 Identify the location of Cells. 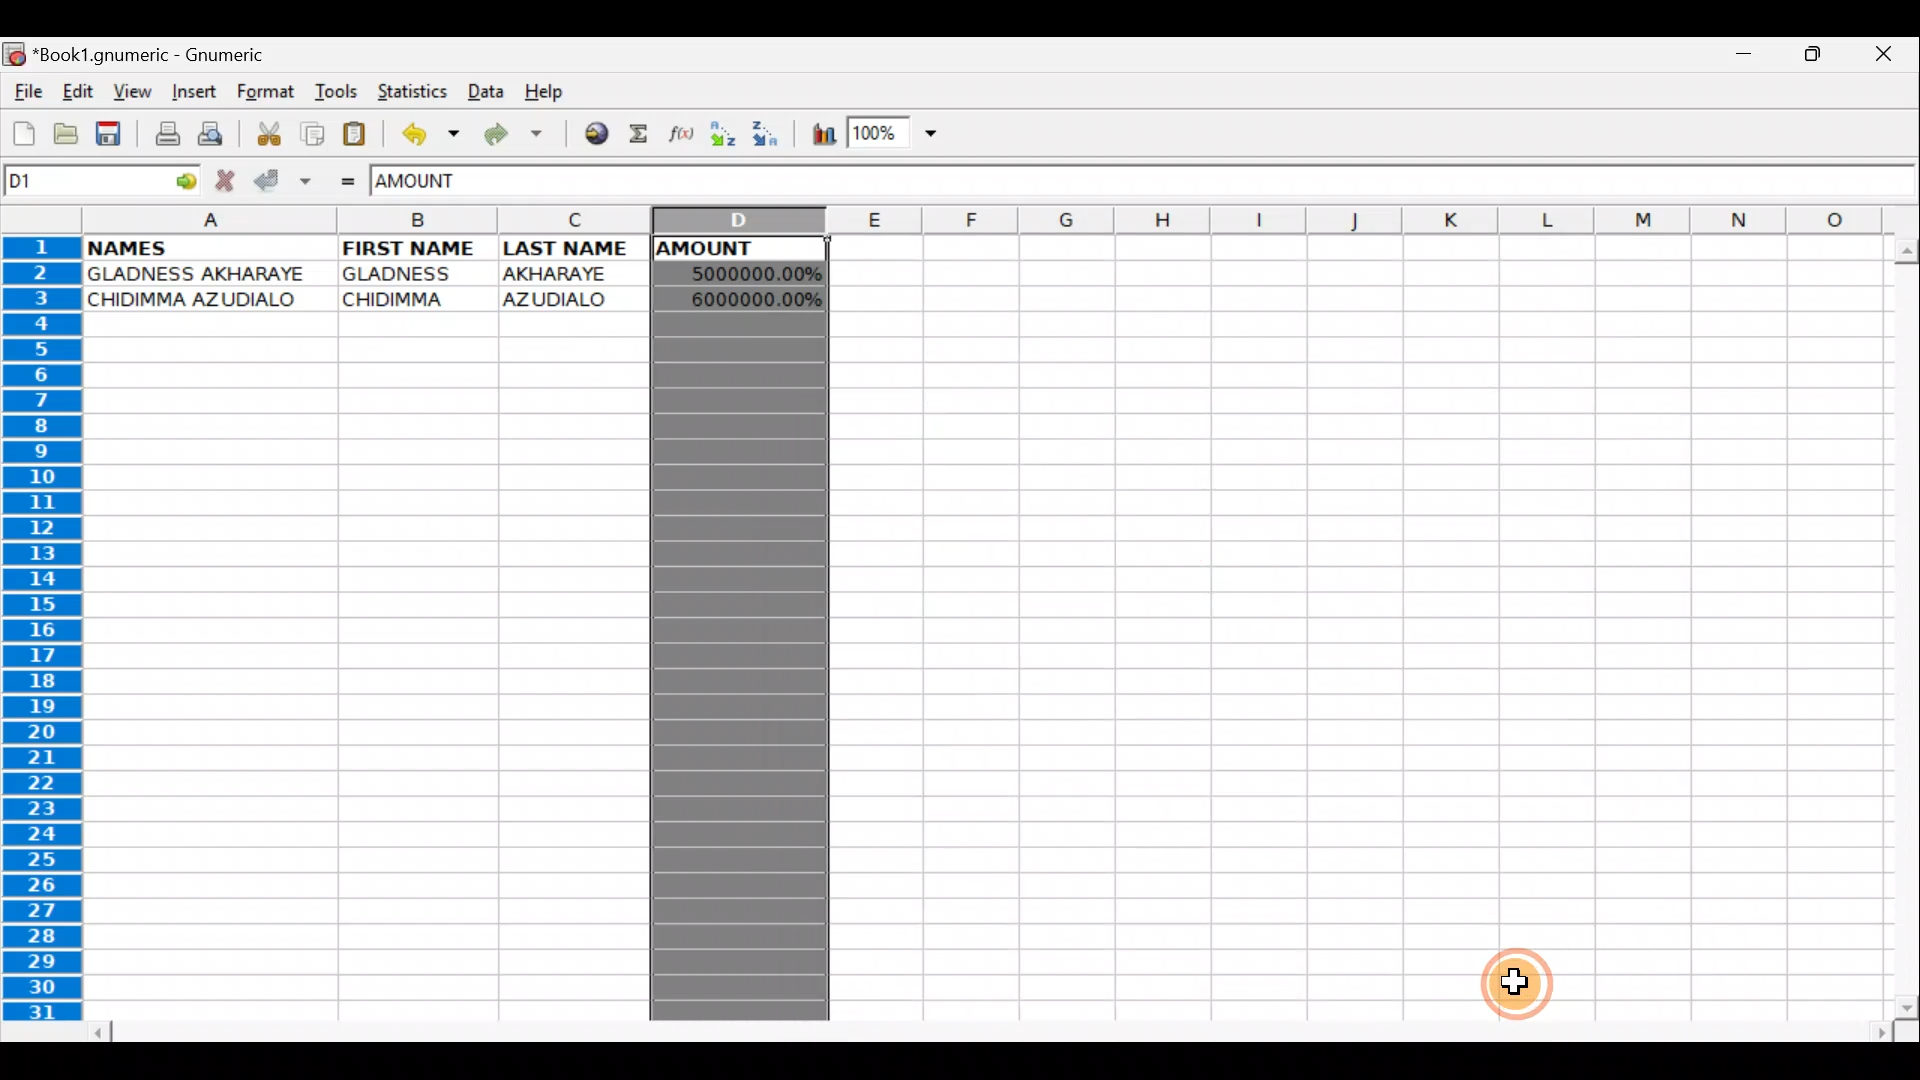
(1348, 621).